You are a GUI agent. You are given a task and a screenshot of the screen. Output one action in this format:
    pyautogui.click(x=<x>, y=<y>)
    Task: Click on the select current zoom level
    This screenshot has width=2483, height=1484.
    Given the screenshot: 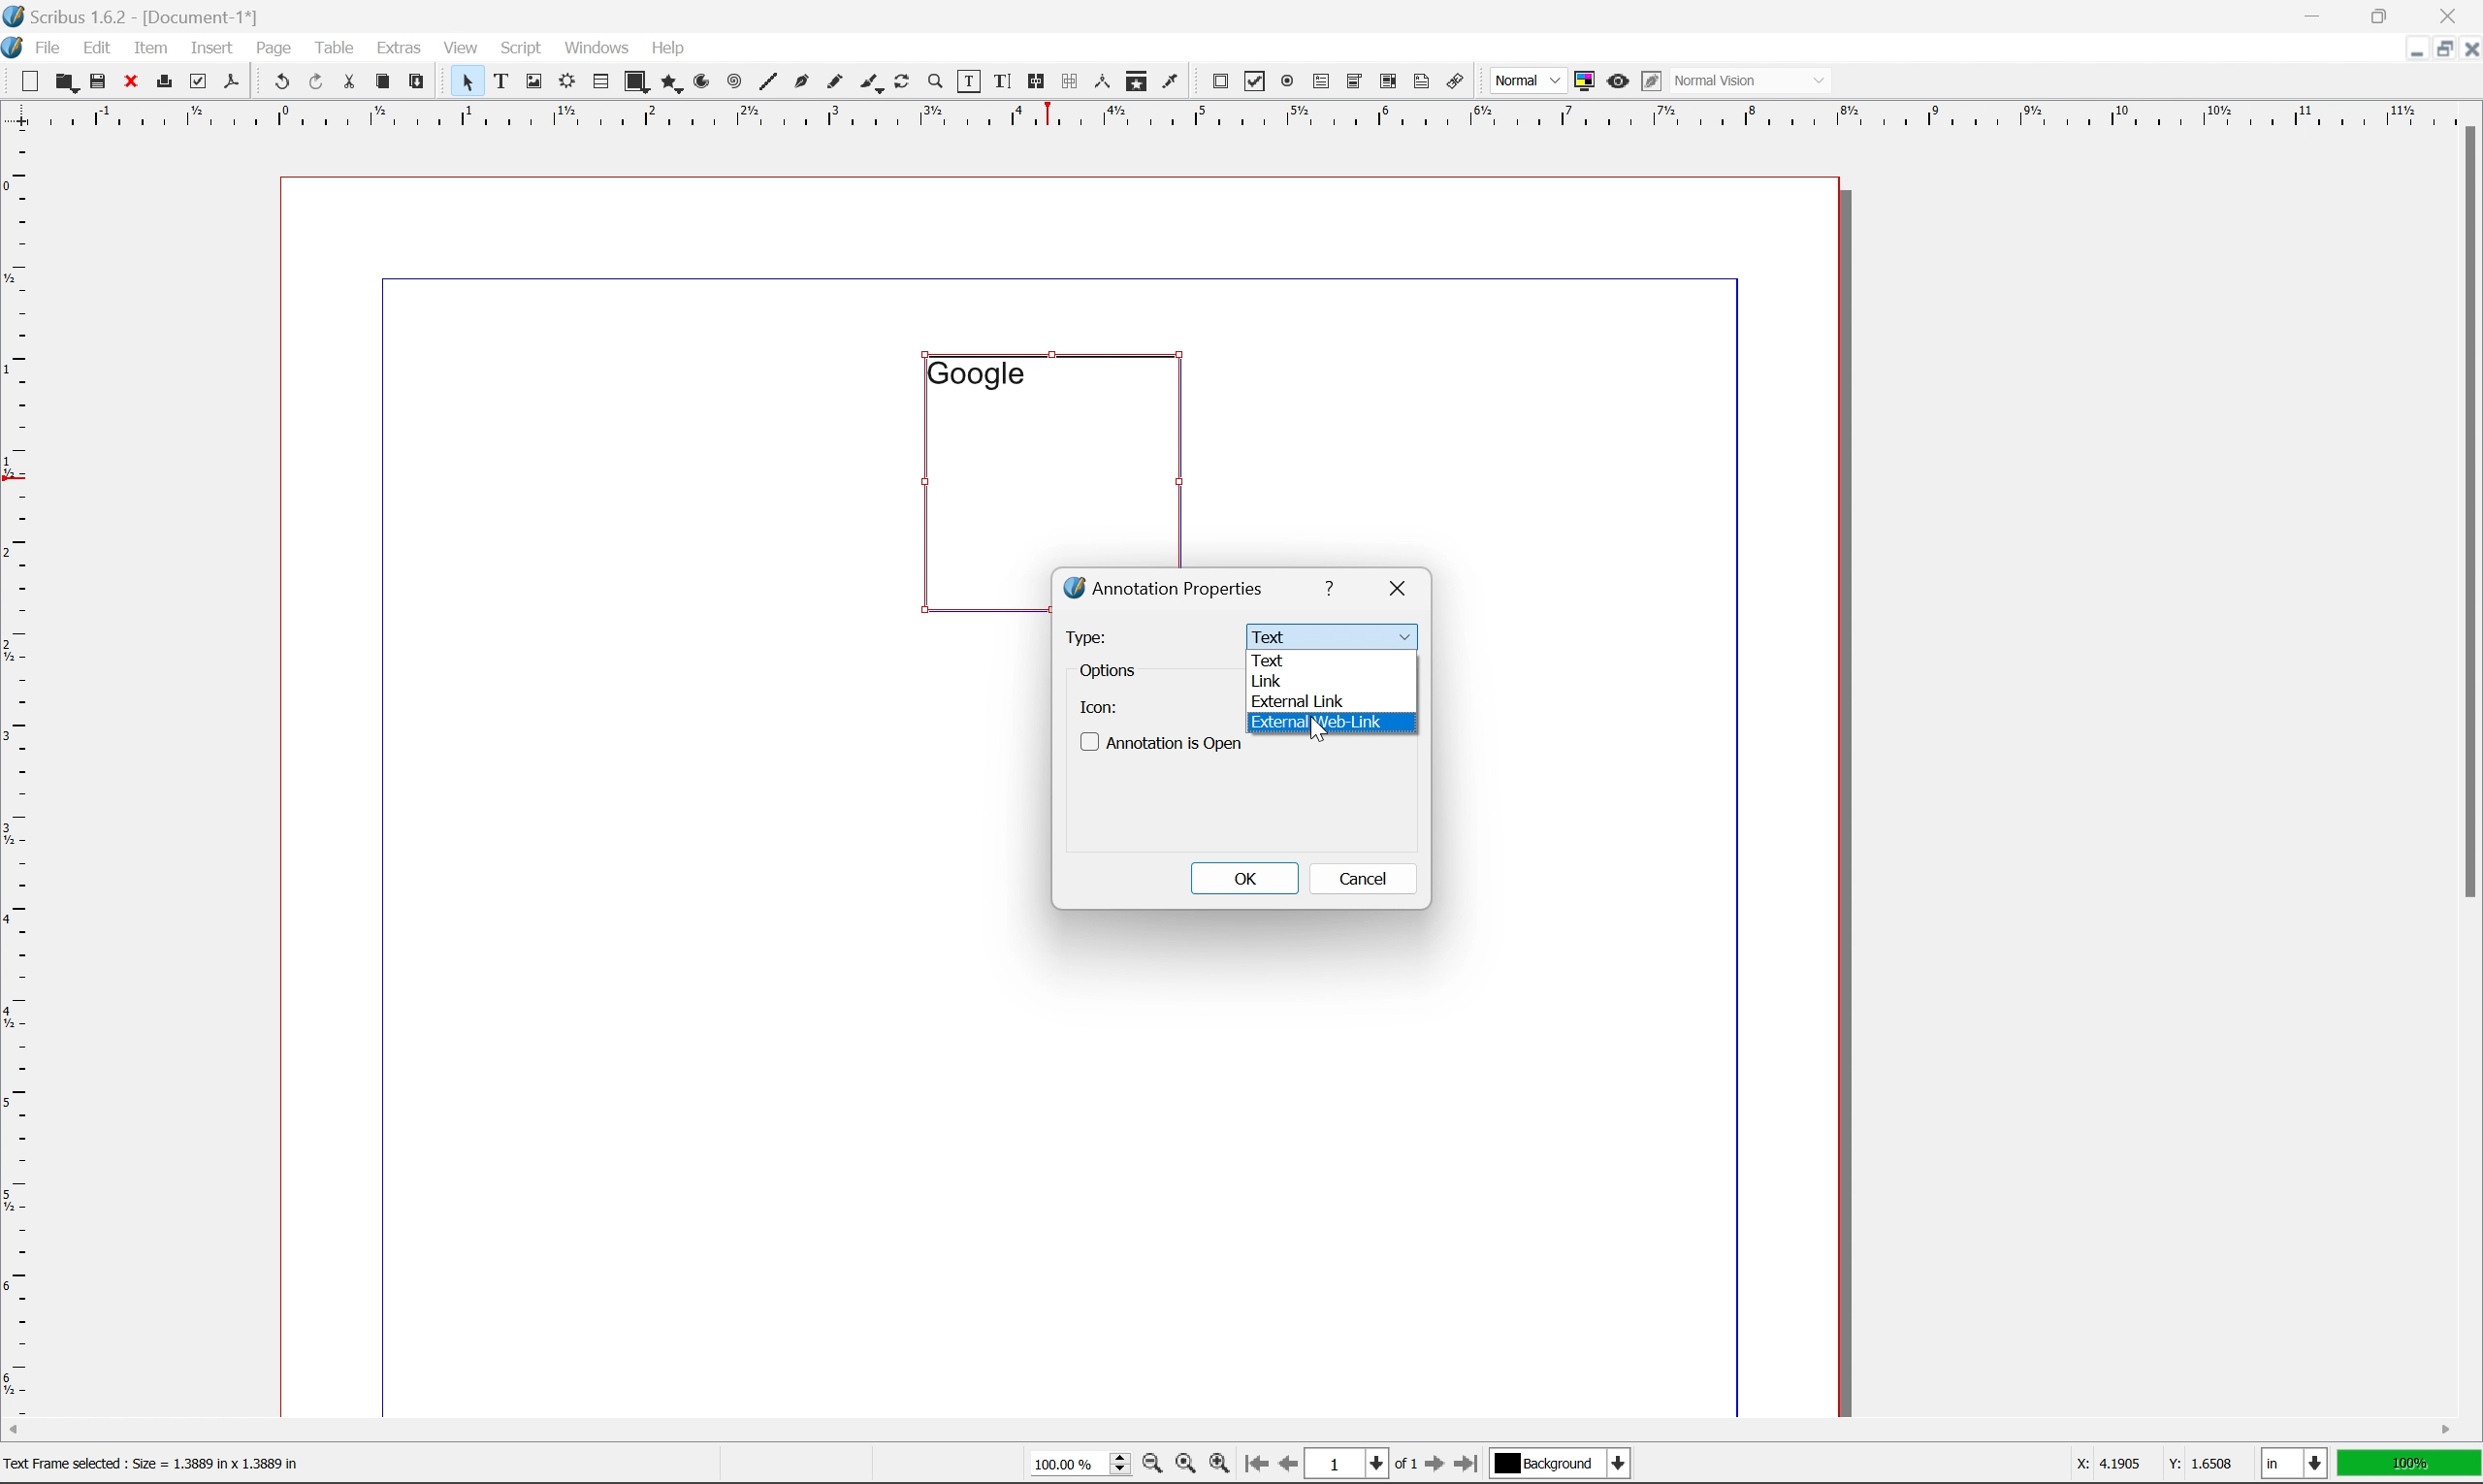 What is the action you would take?
    pyautogui.click(x=1080, y=1462)
    